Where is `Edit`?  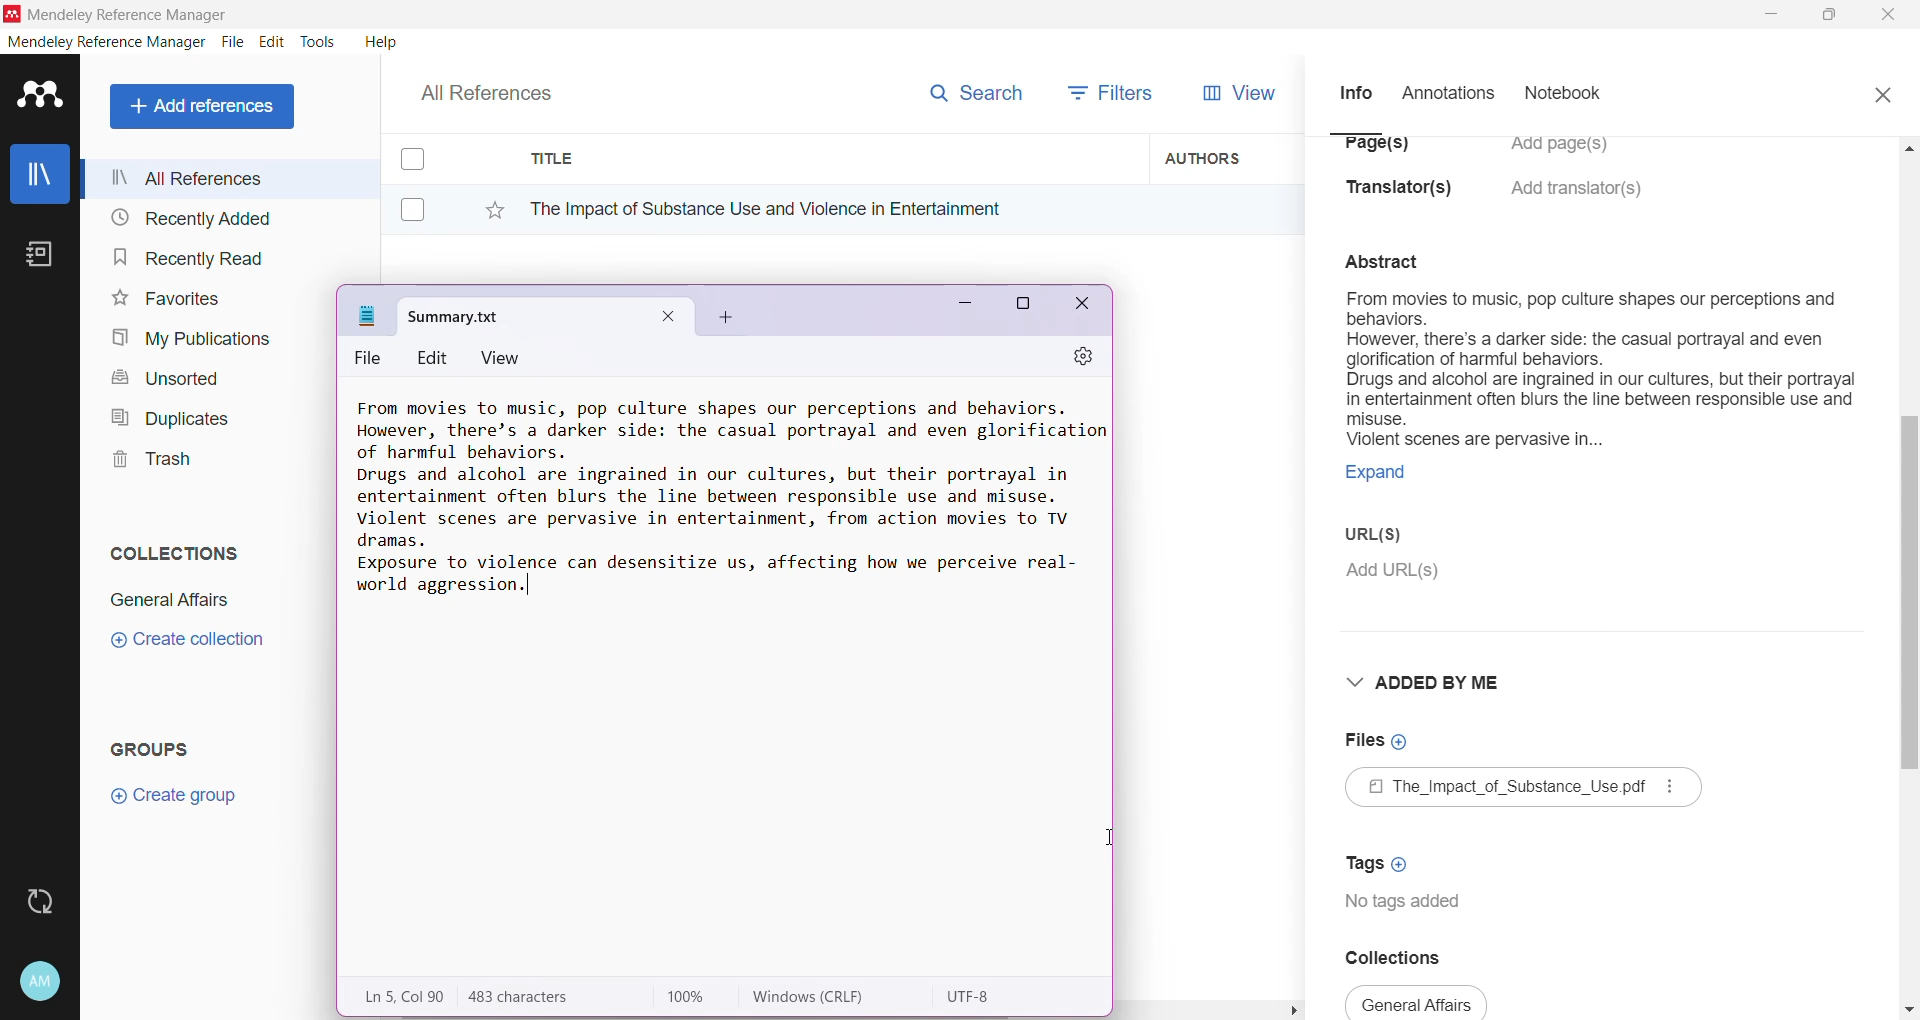 Edit is located at coordinates (434, 356).